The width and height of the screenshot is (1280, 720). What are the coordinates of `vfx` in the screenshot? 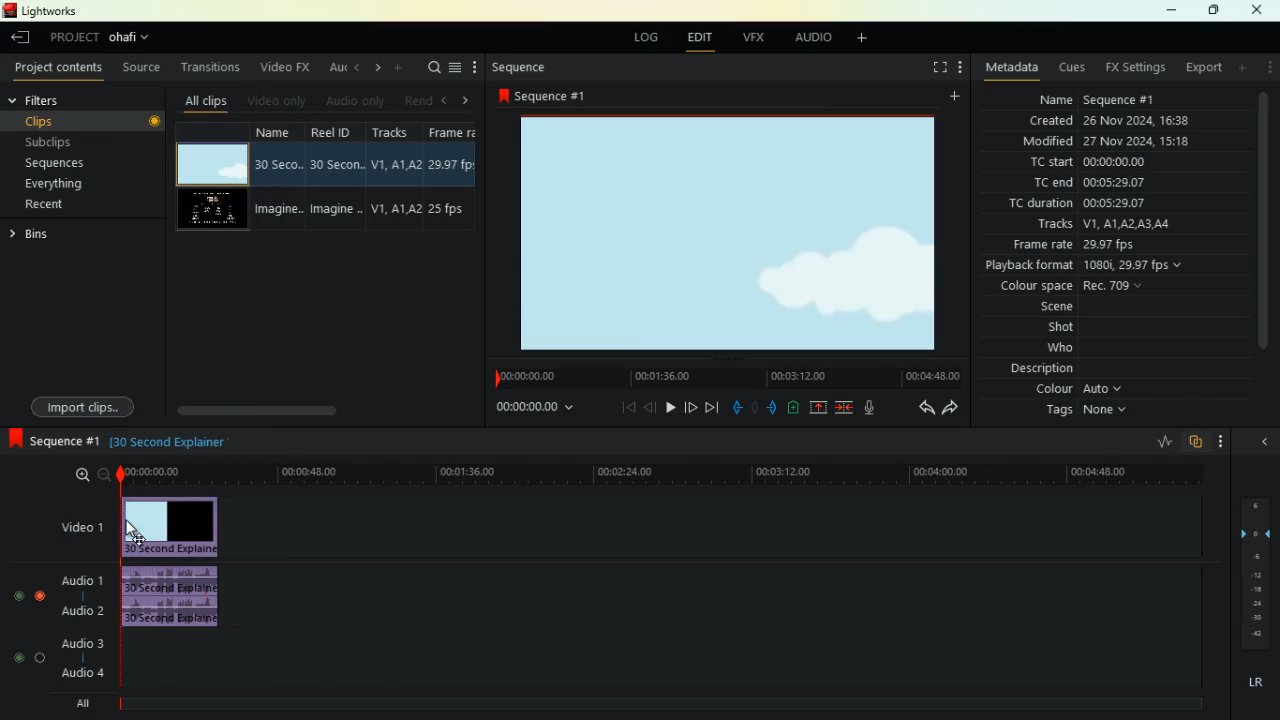 It's located at (758, 37).